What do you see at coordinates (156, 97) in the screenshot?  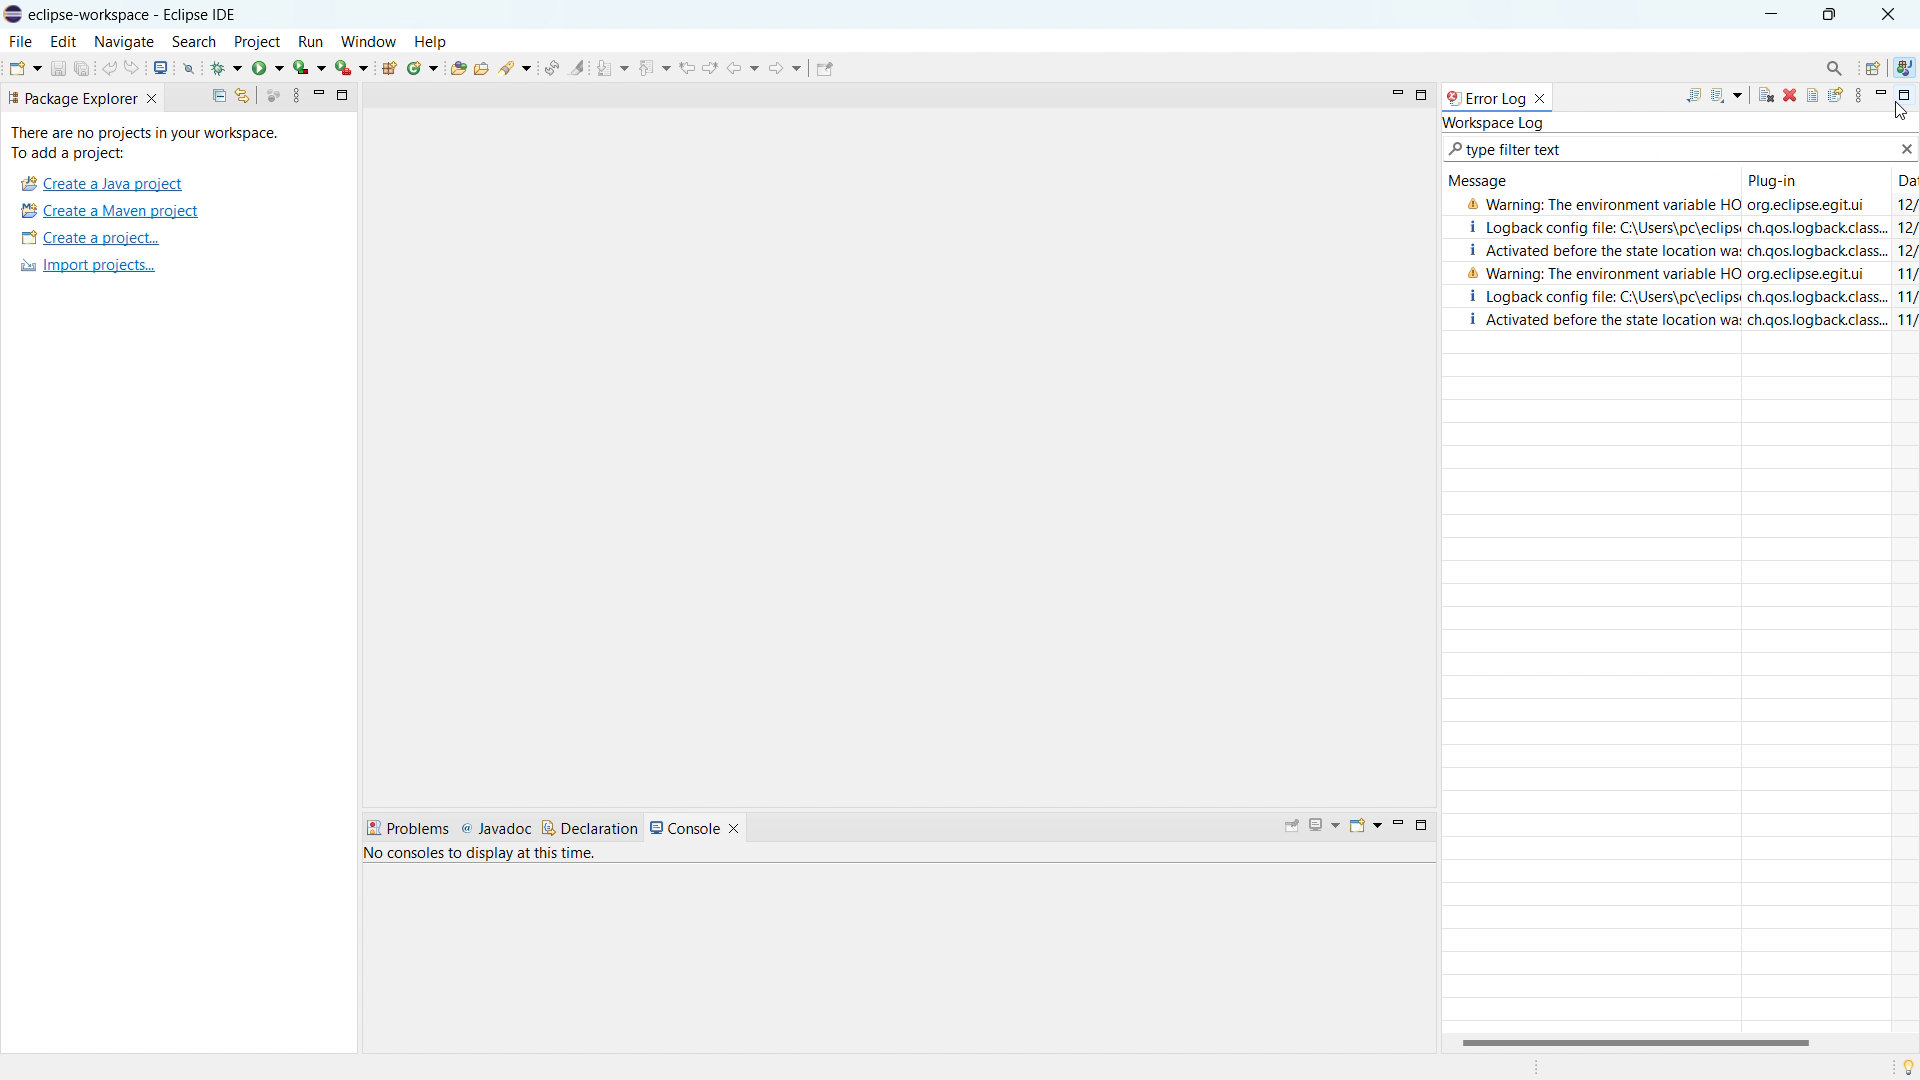 I see `close package explorer` at bounding box center [156, 97].